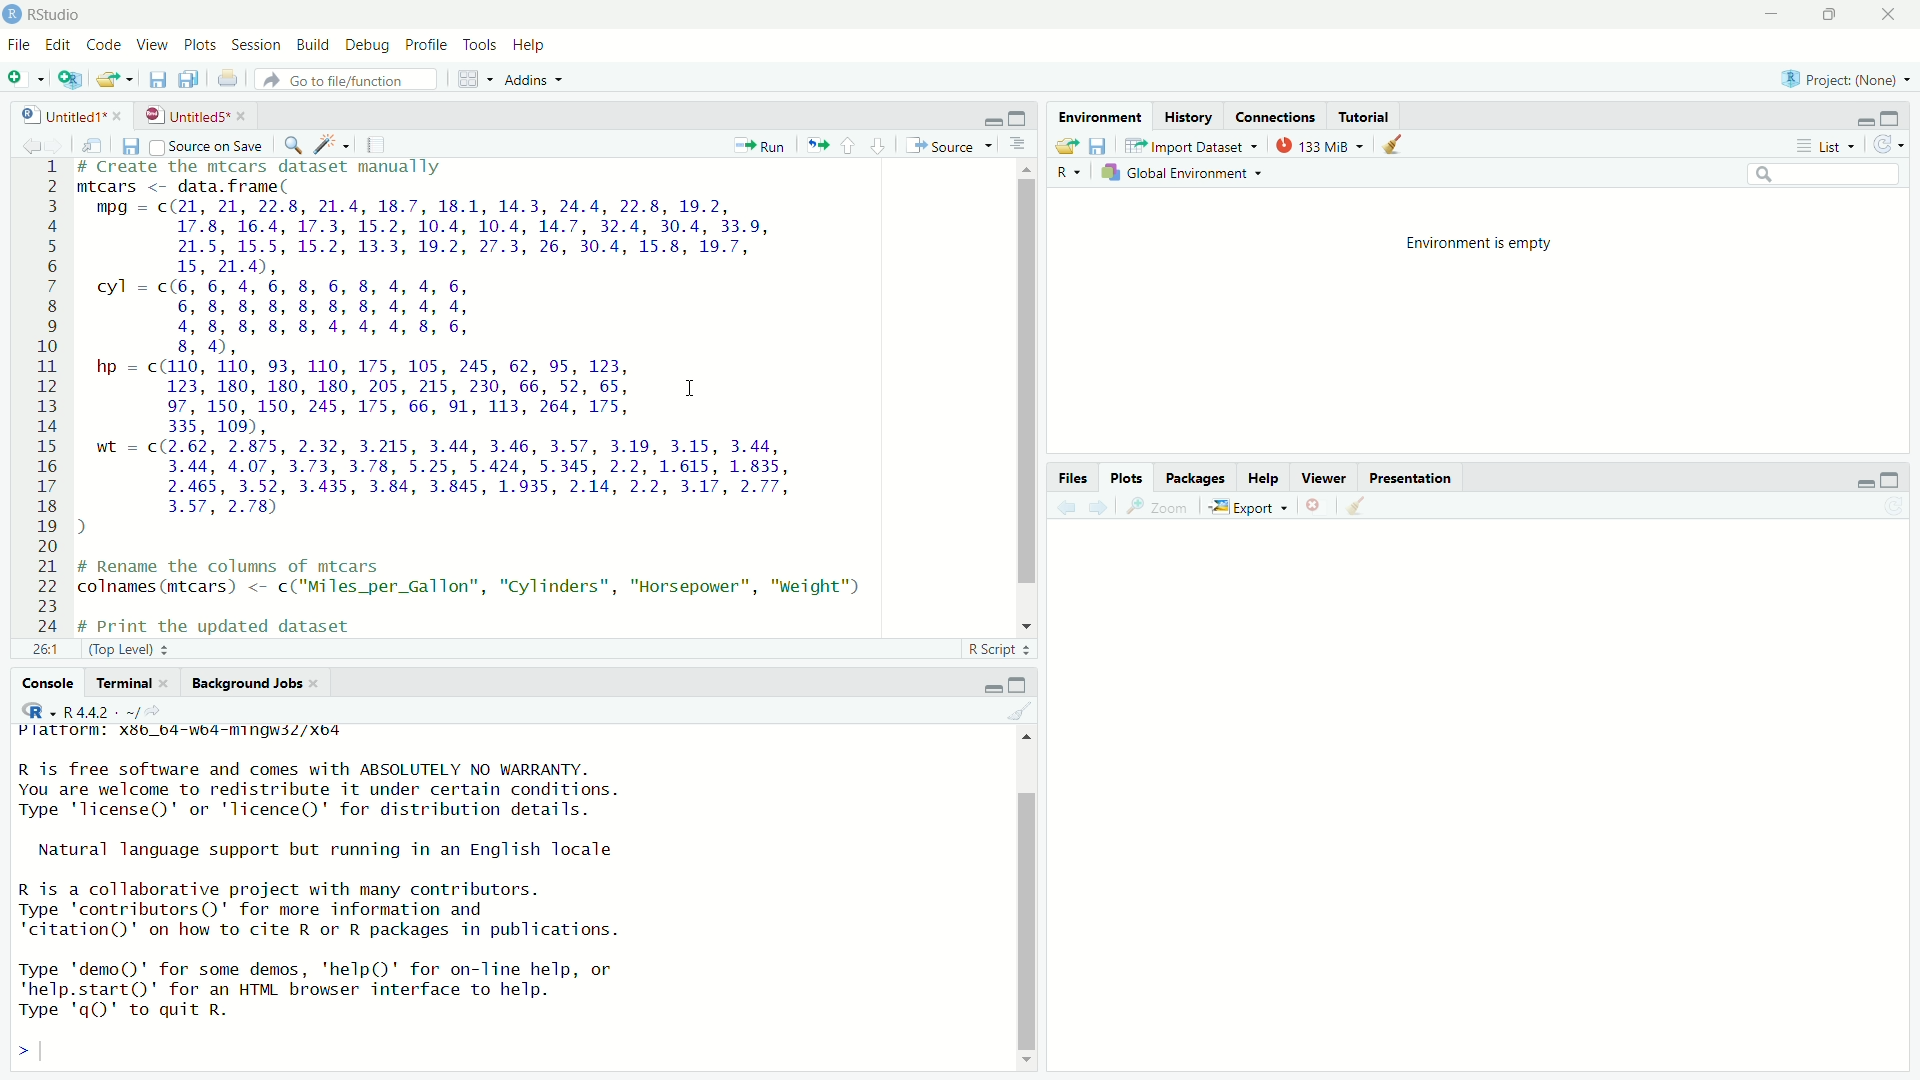  What do you see at coordinates (1366, 117) in the screenshot?
I see `Tutorial` at bounding box center [1366, 117].